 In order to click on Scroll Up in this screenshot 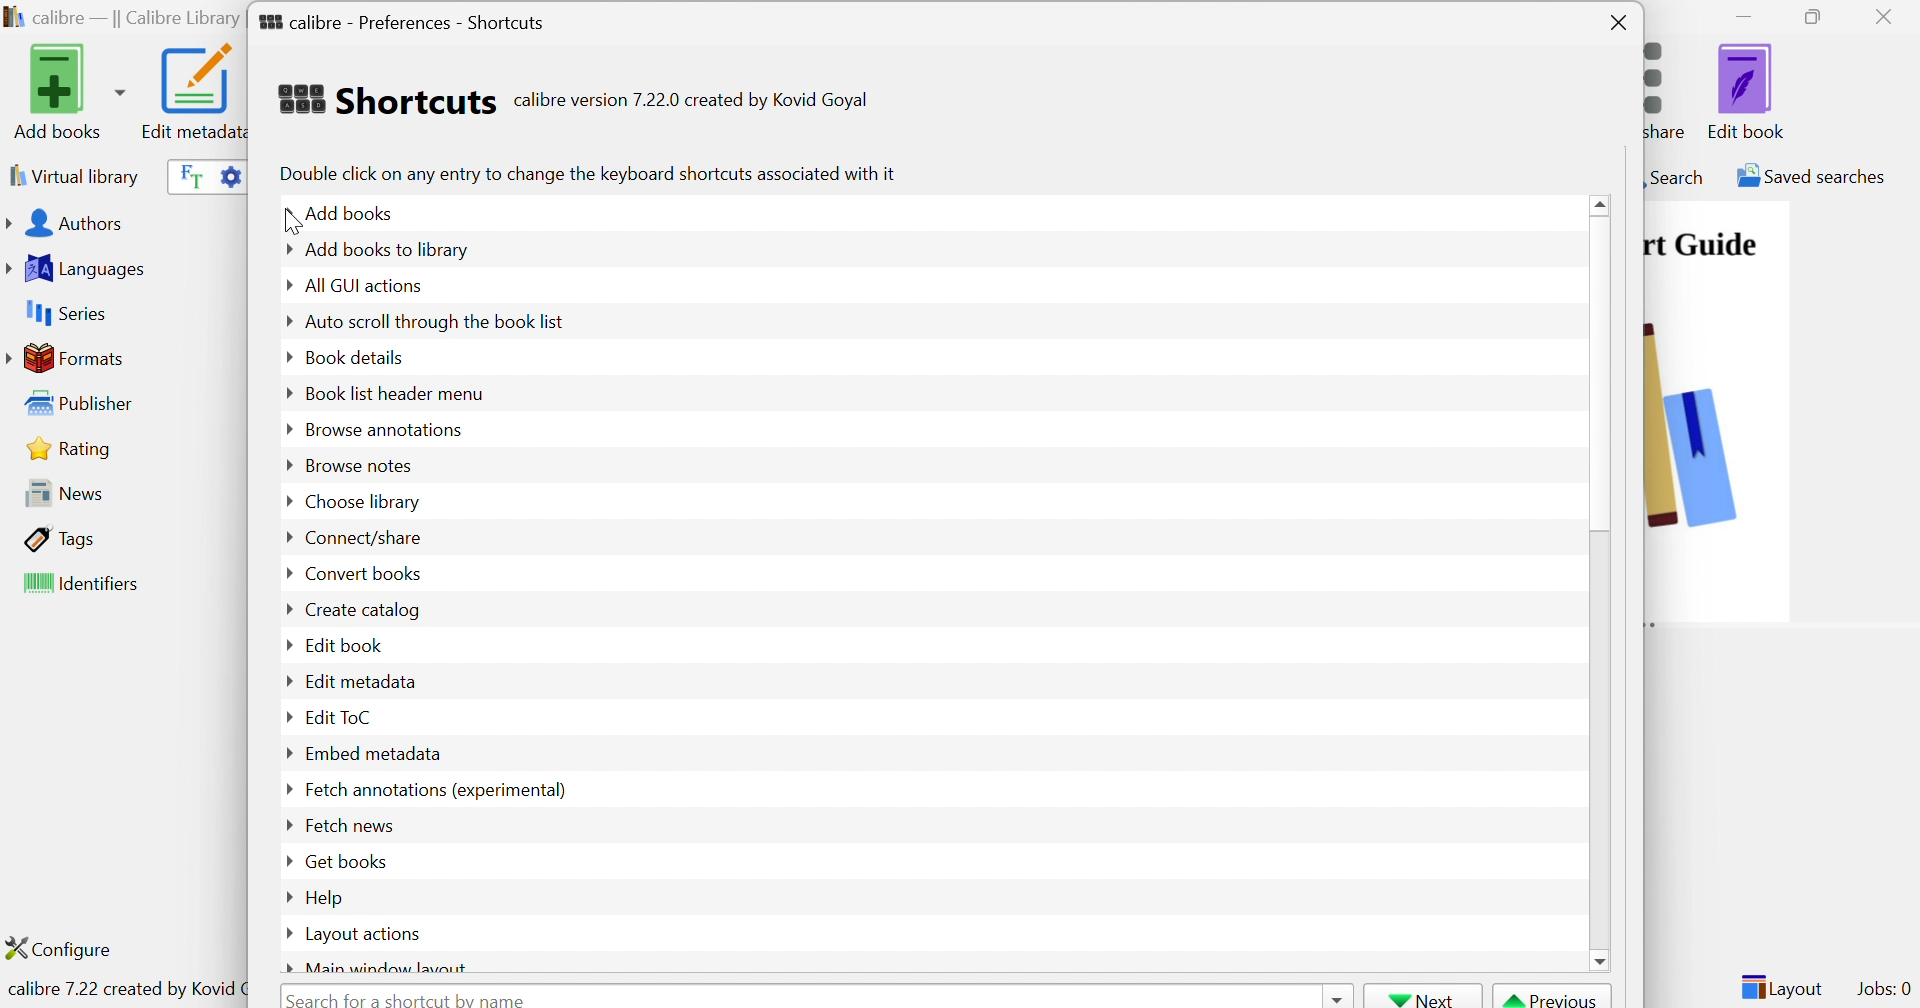, I will do `click(1603, 203)`.